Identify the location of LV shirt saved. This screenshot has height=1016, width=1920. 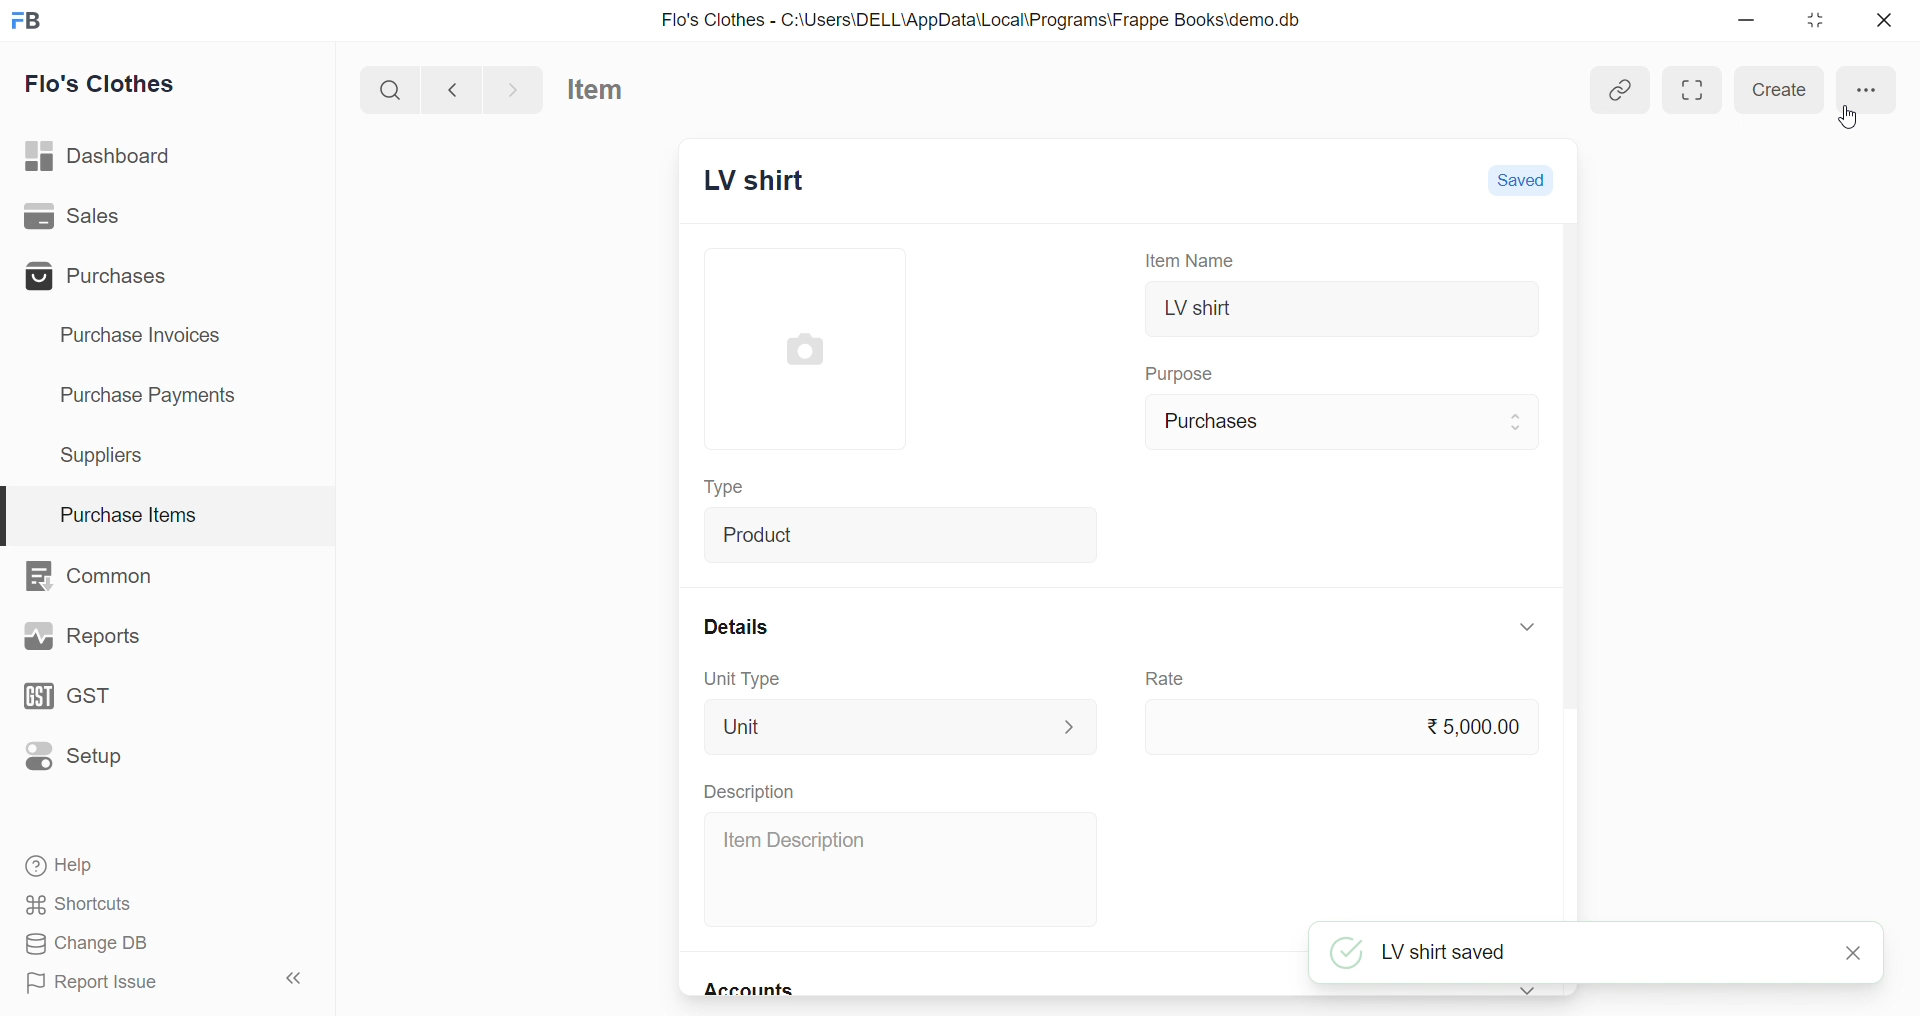
(1574, 954).